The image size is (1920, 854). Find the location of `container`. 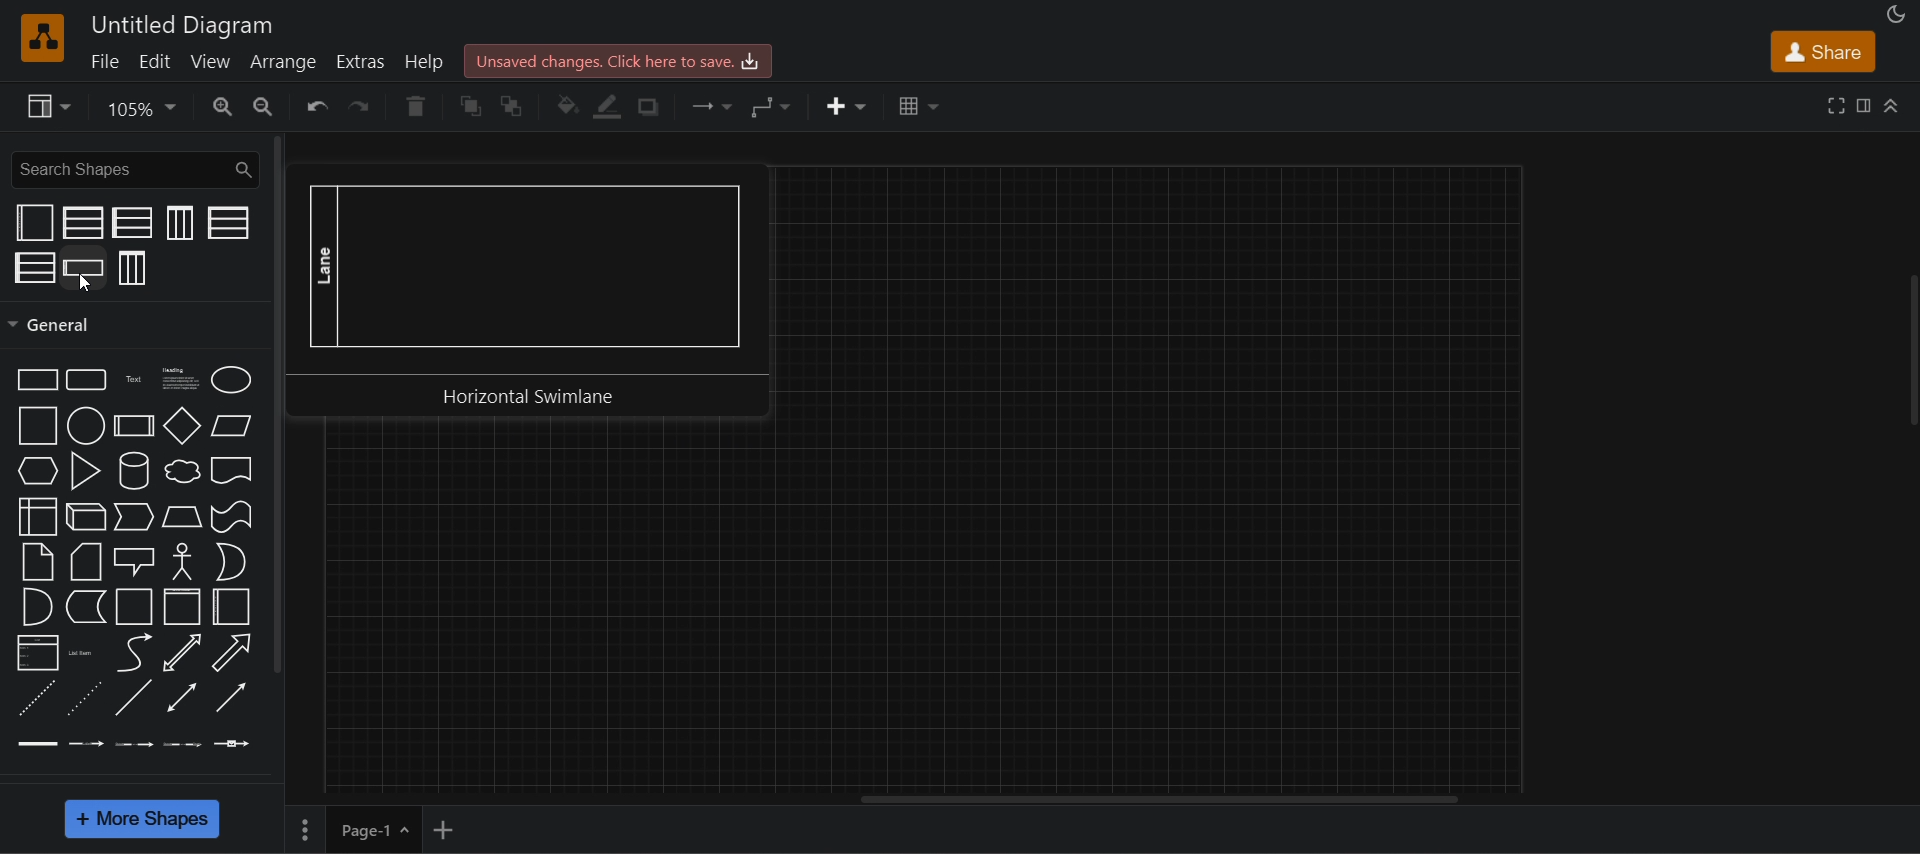

container is located at coordinates (131, 608).